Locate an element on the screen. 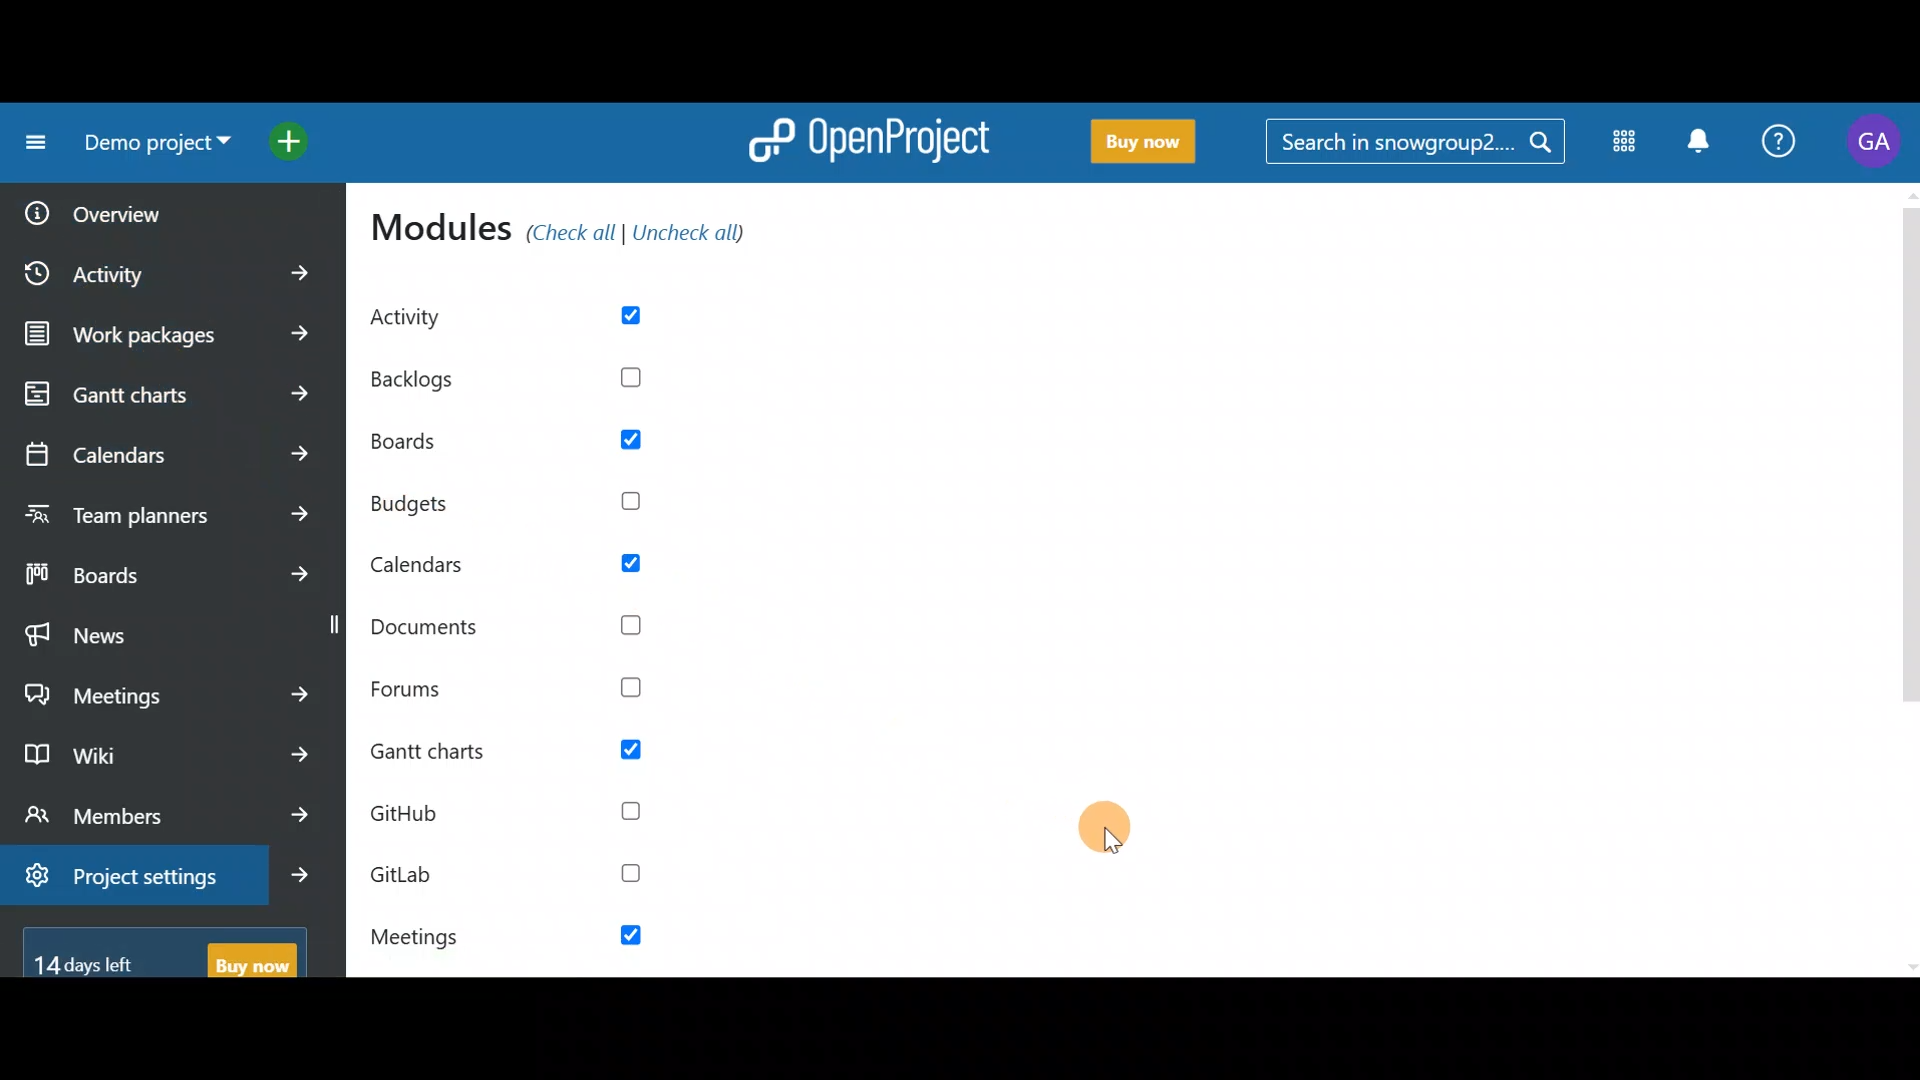 The image size is (1920, 1080). Collapse project menu is located at coordinates (32, 146).